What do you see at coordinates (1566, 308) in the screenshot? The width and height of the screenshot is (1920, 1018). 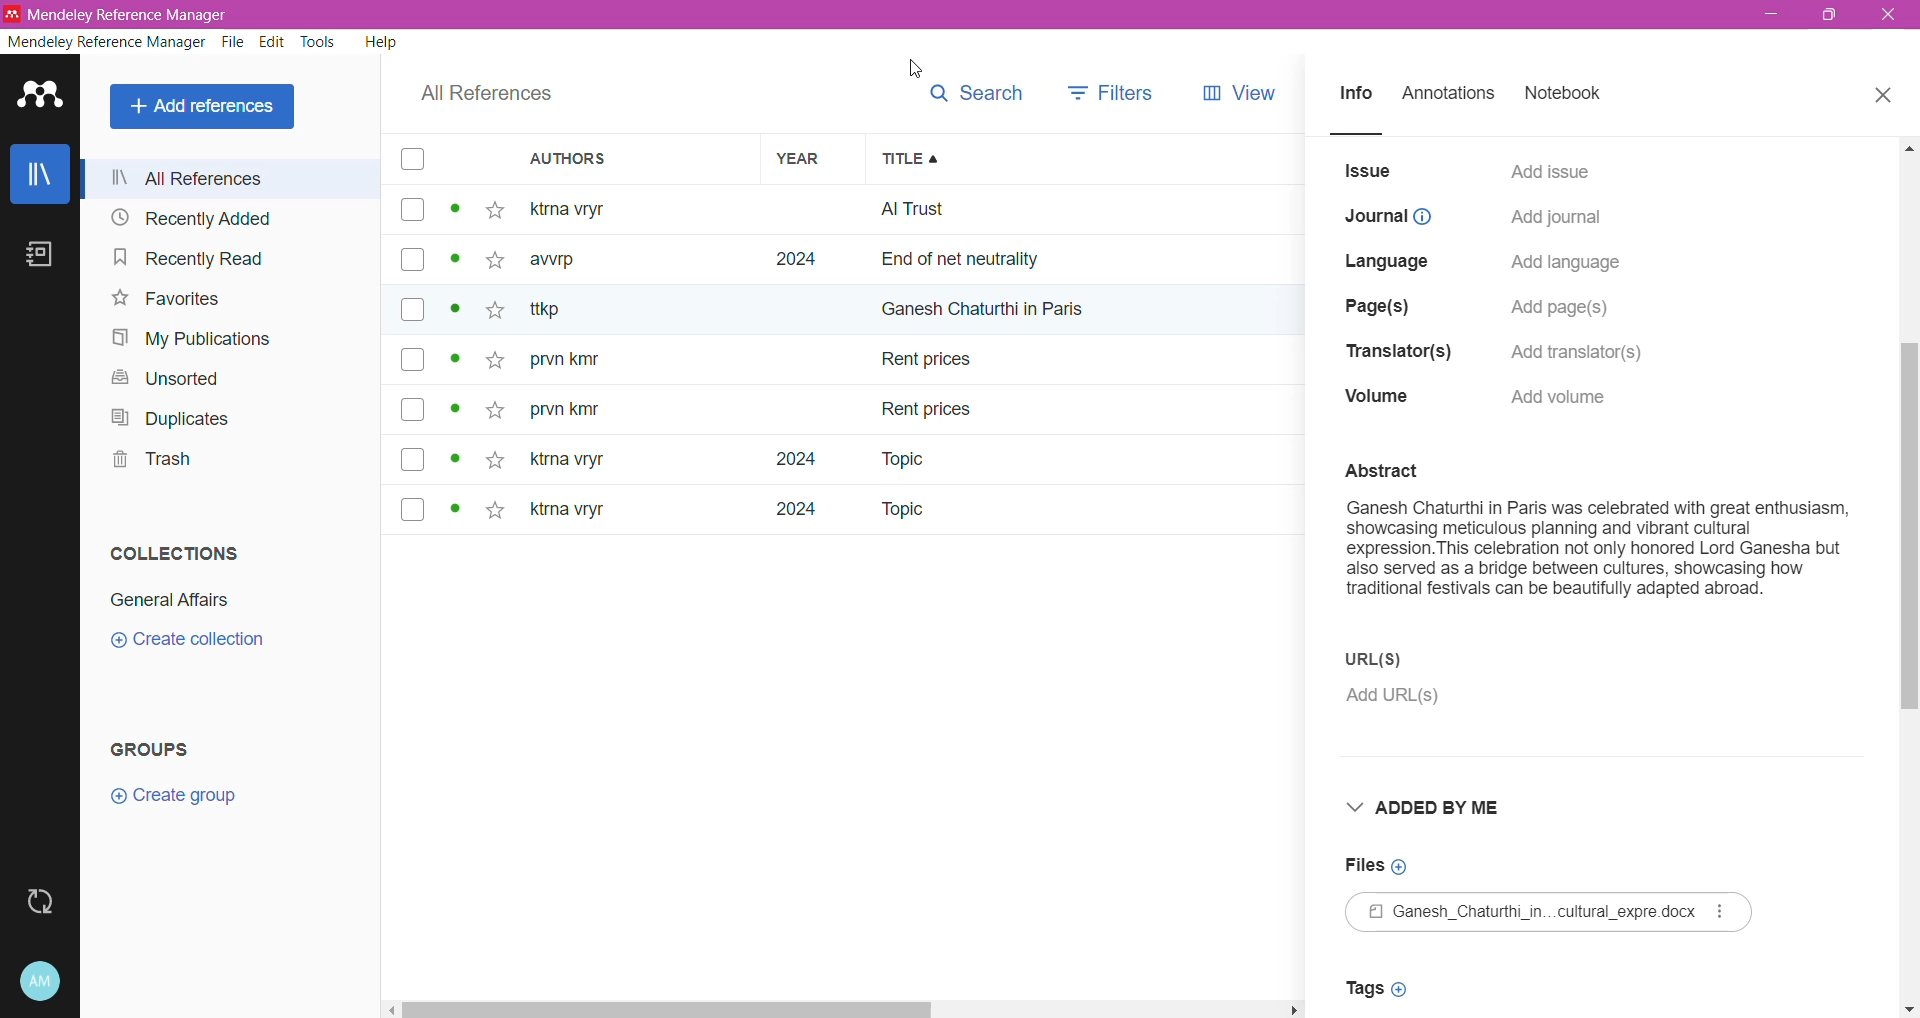 I see `Click to add number of pages` at bounding box center [1566, 308].